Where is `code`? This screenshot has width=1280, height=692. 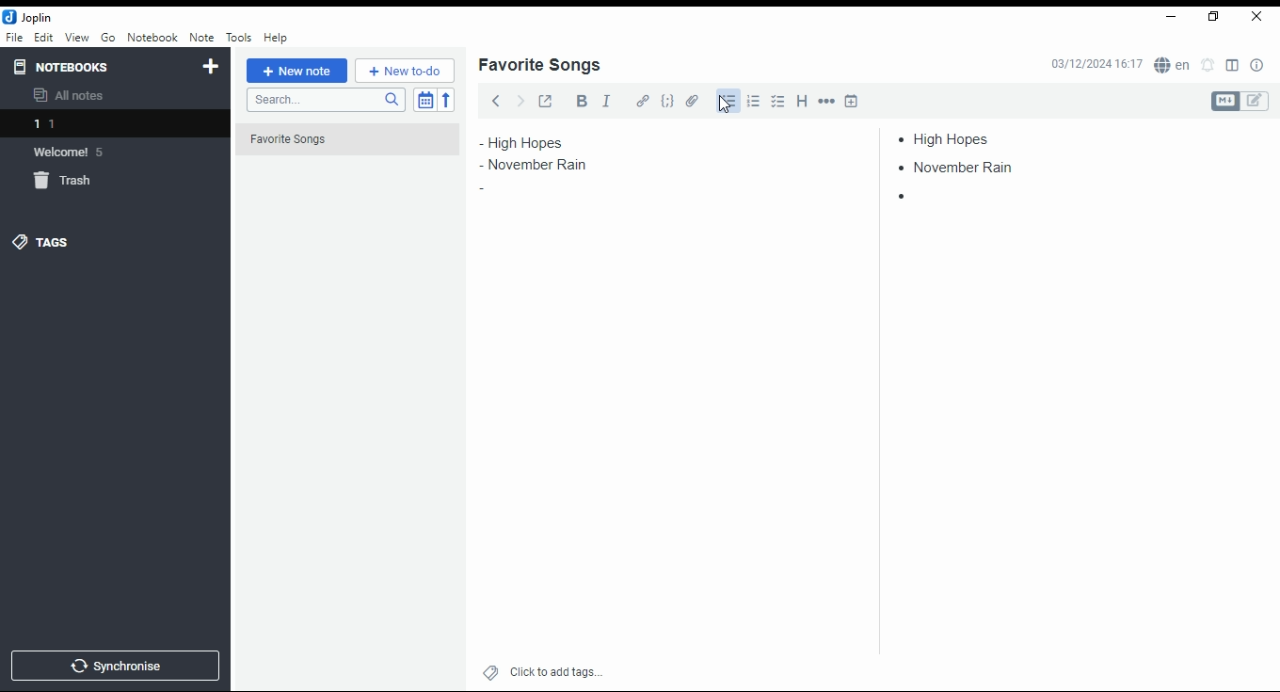
code is located at coordinates (667, 101).